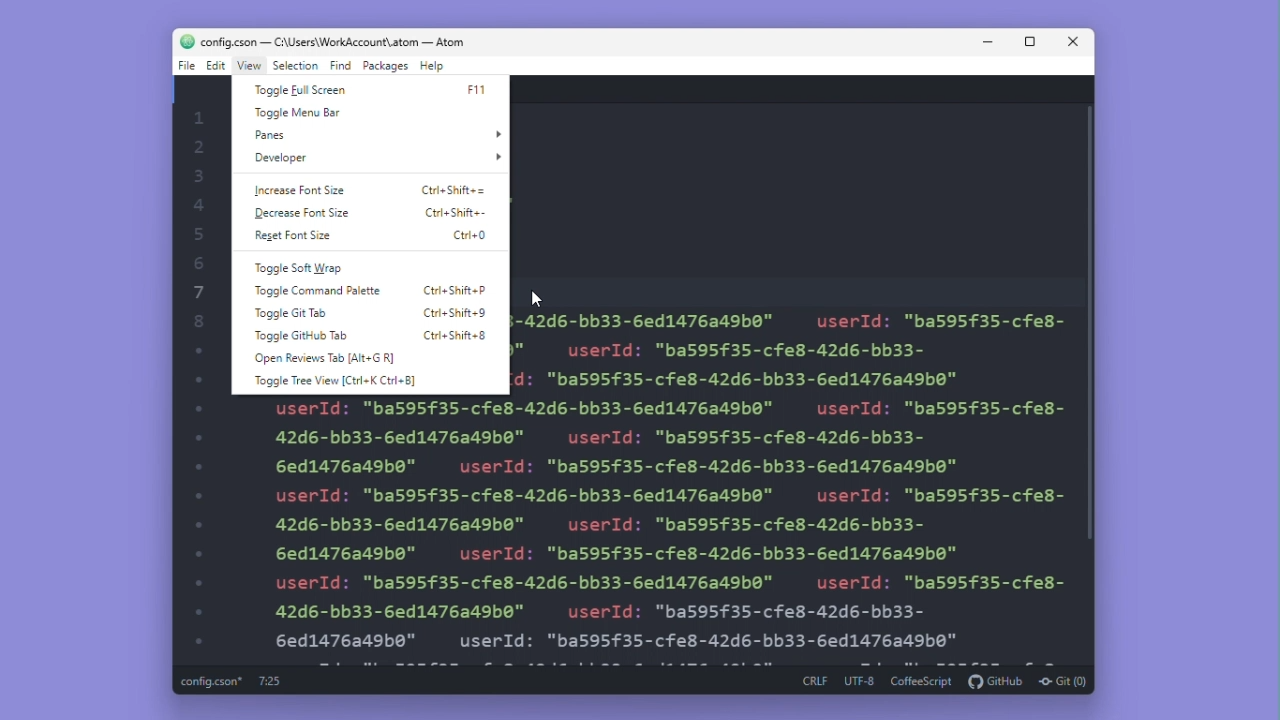 The height and width of the screenshot is (720, 1280). Describe the element at coordinates (452, 191) in the screenshot. I see `ctrl+shift+=` at that location.